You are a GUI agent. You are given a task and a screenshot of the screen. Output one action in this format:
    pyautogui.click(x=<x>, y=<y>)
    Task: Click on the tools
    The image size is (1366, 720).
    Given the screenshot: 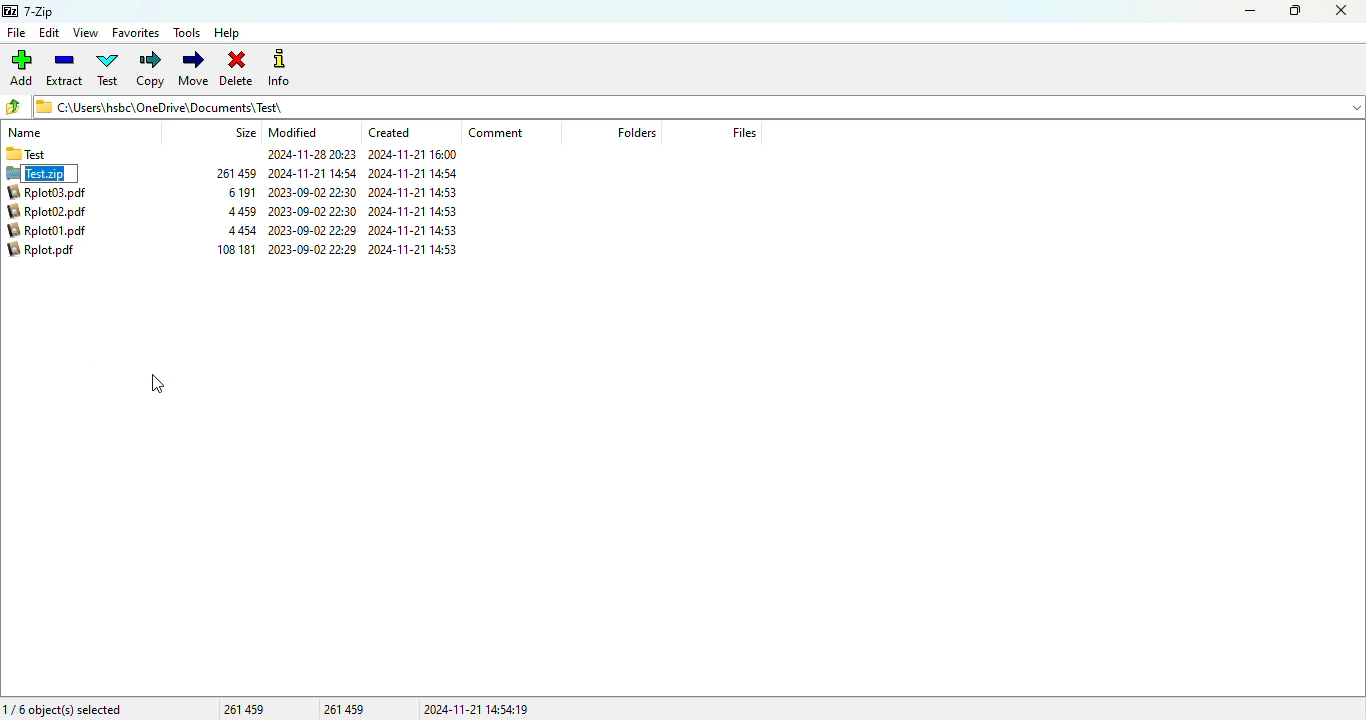 What is the action you would take?
    pyautogui.click(x=187, y=33)
    